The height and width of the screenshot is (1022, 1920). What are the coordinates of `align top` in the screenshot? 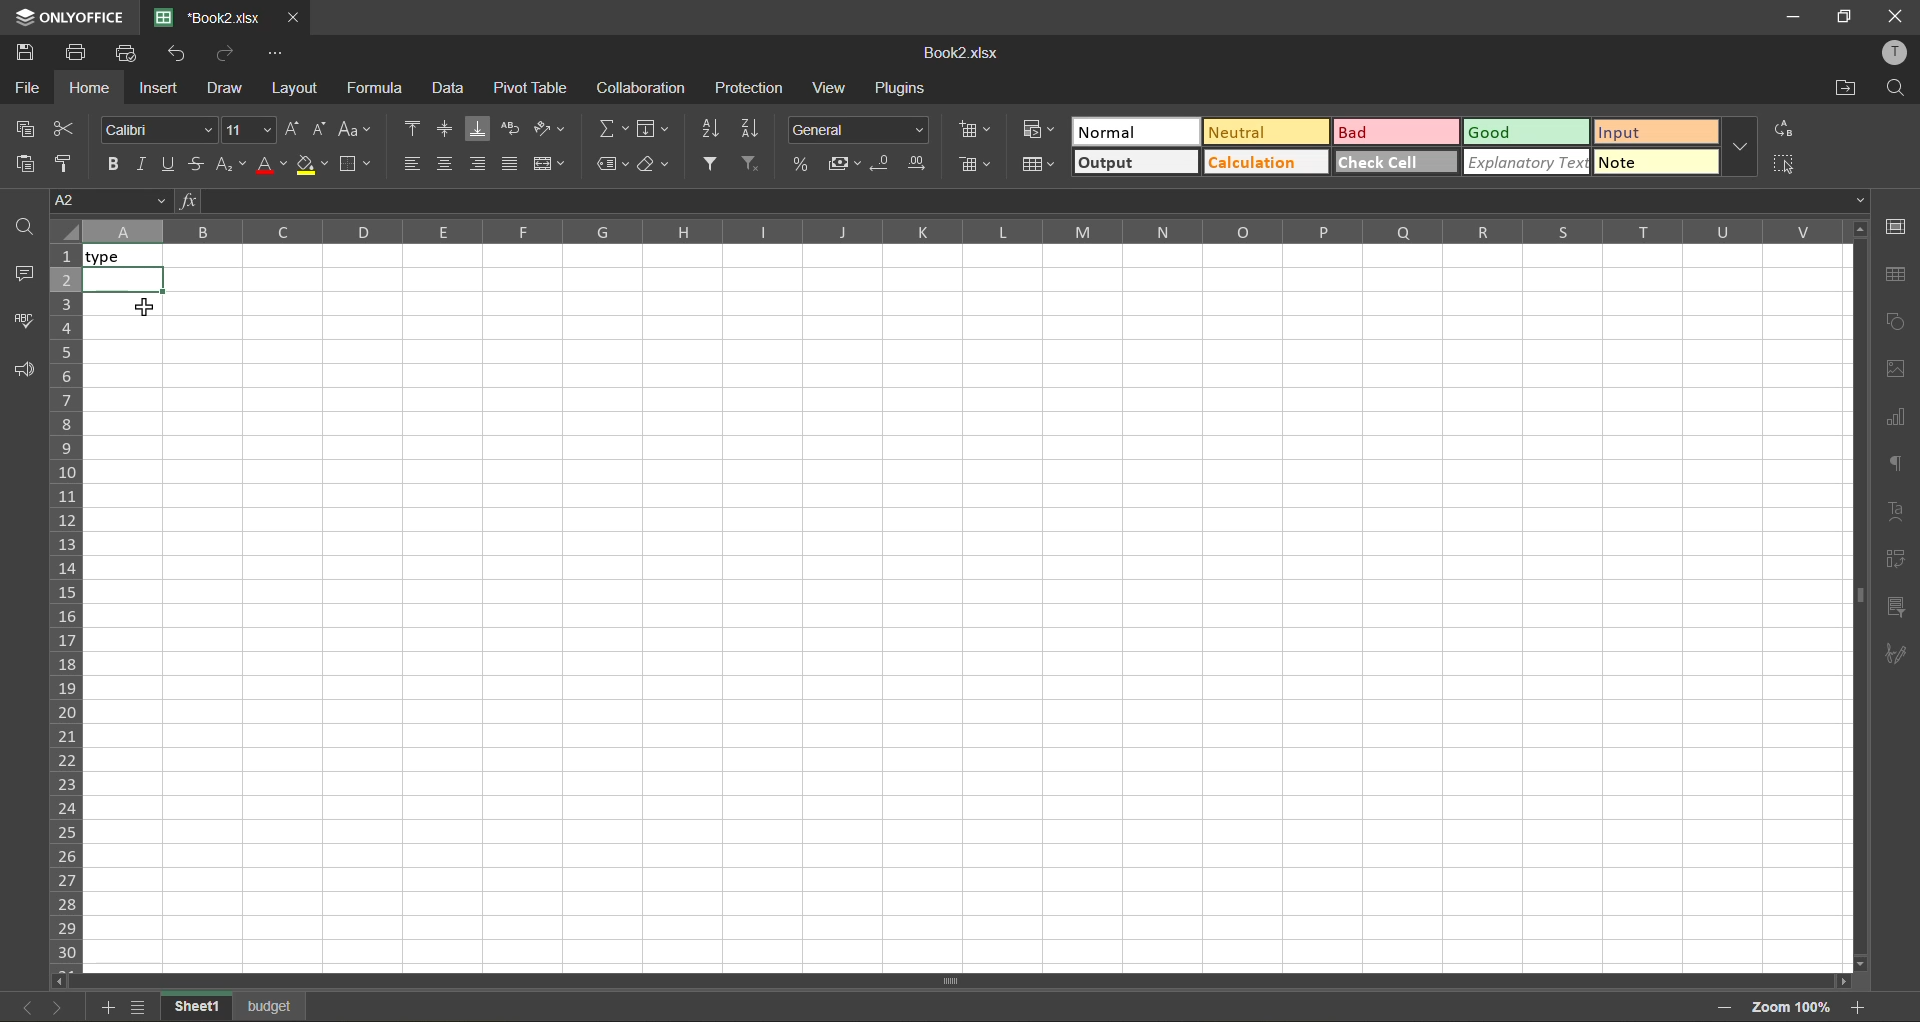 It's located at (414, 128).